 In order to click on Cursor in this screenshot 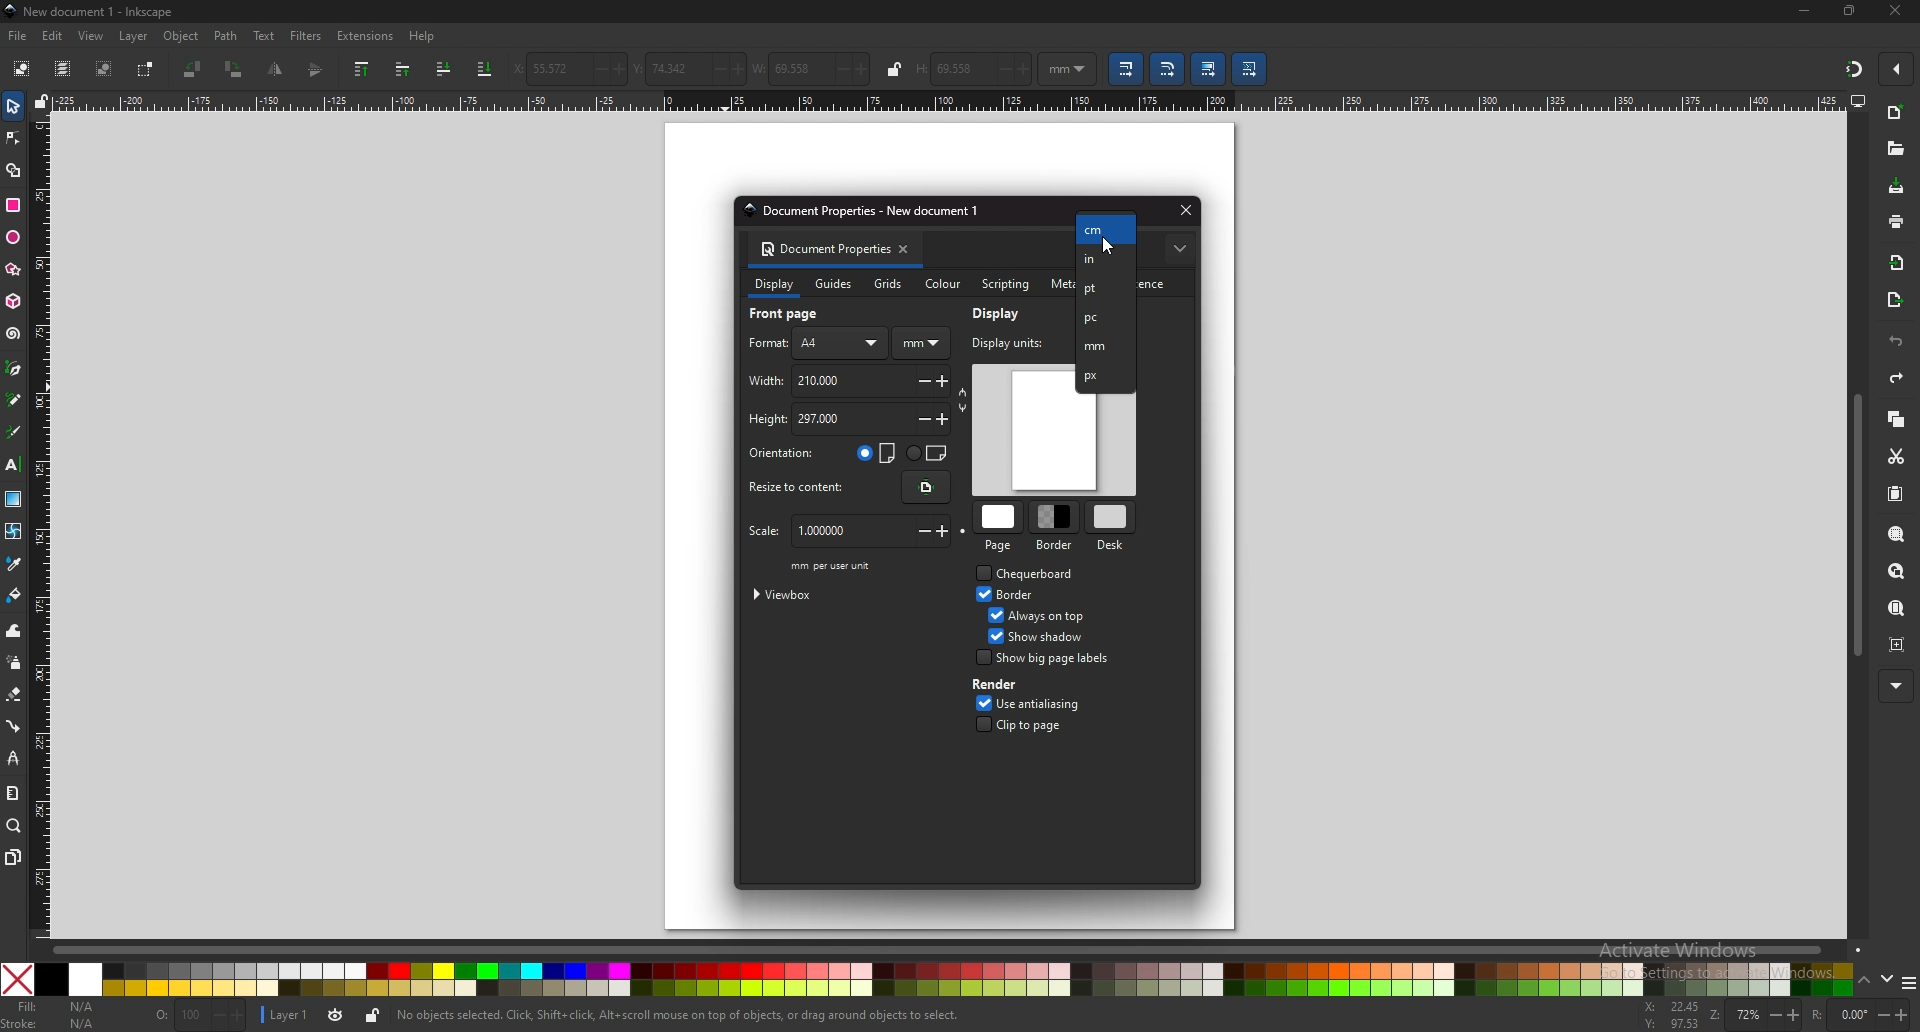, I will do `click(1106, 245)`.